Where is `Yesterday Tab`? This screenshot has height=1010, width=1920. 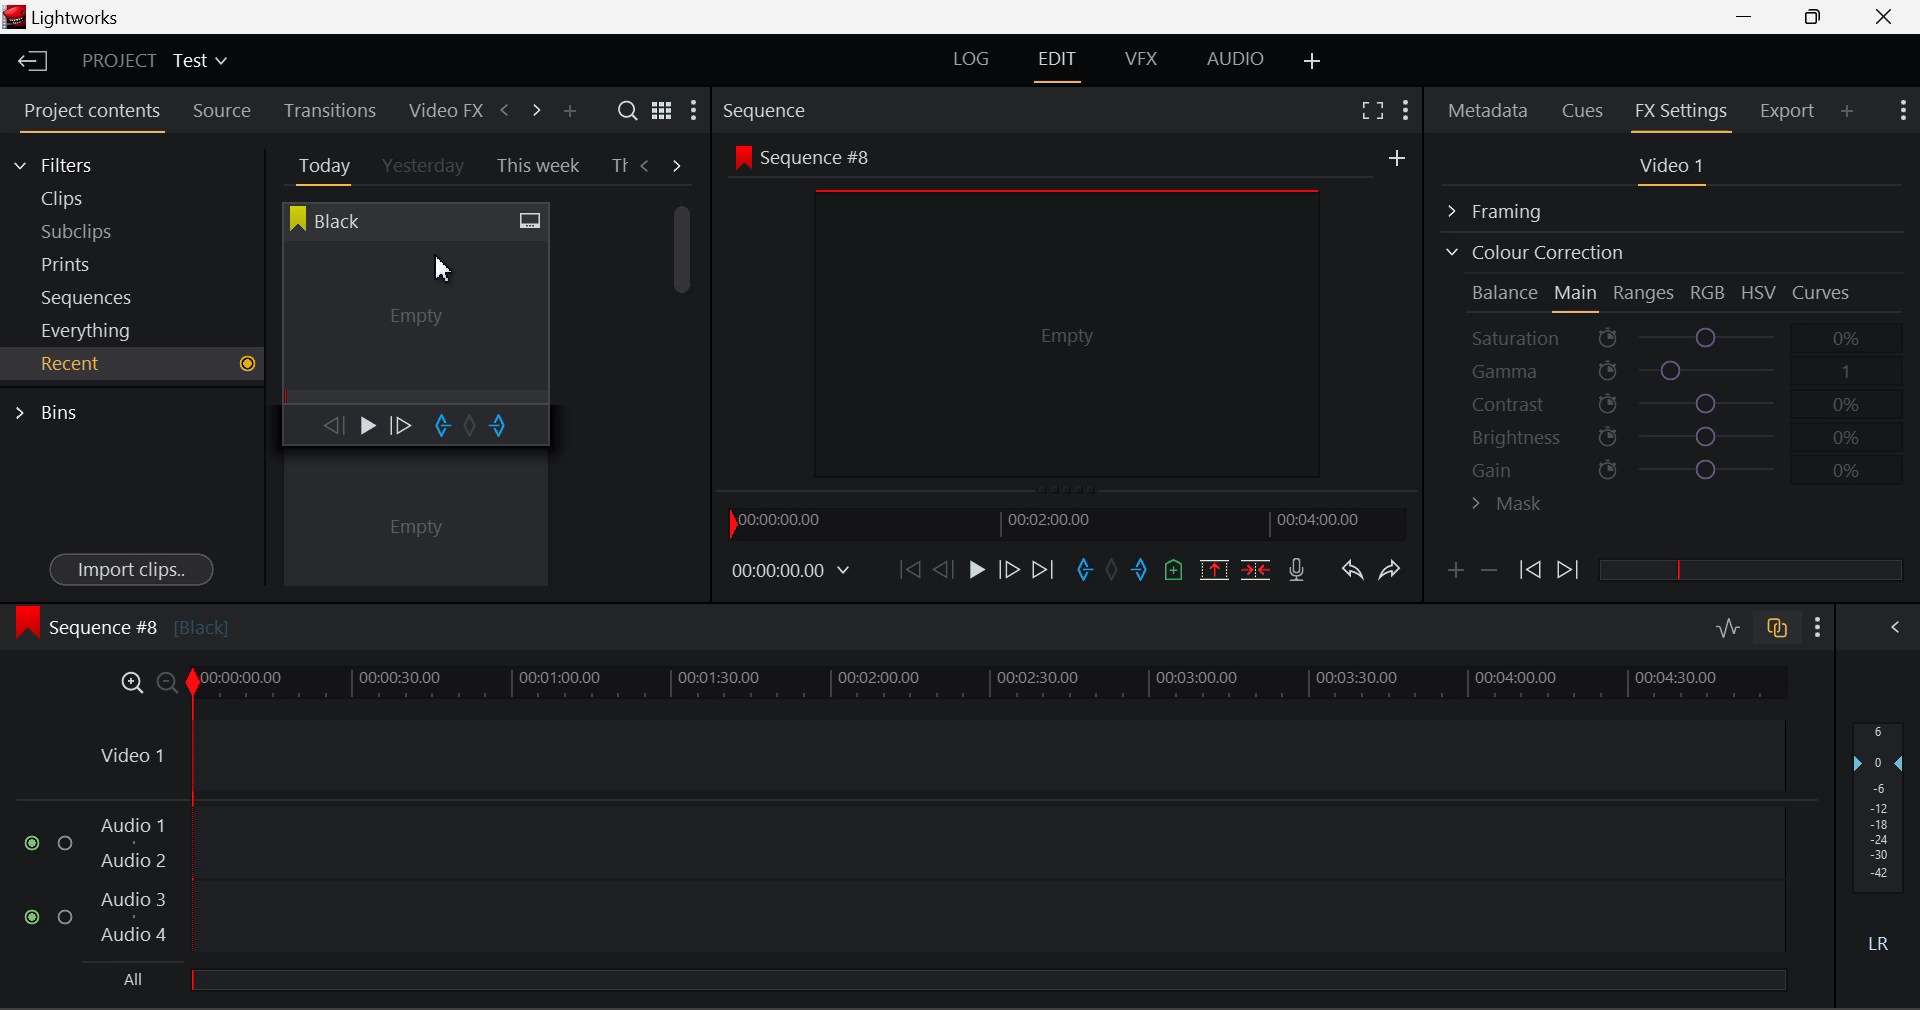
Yesterday Tab is located at coordinates (425, 167).